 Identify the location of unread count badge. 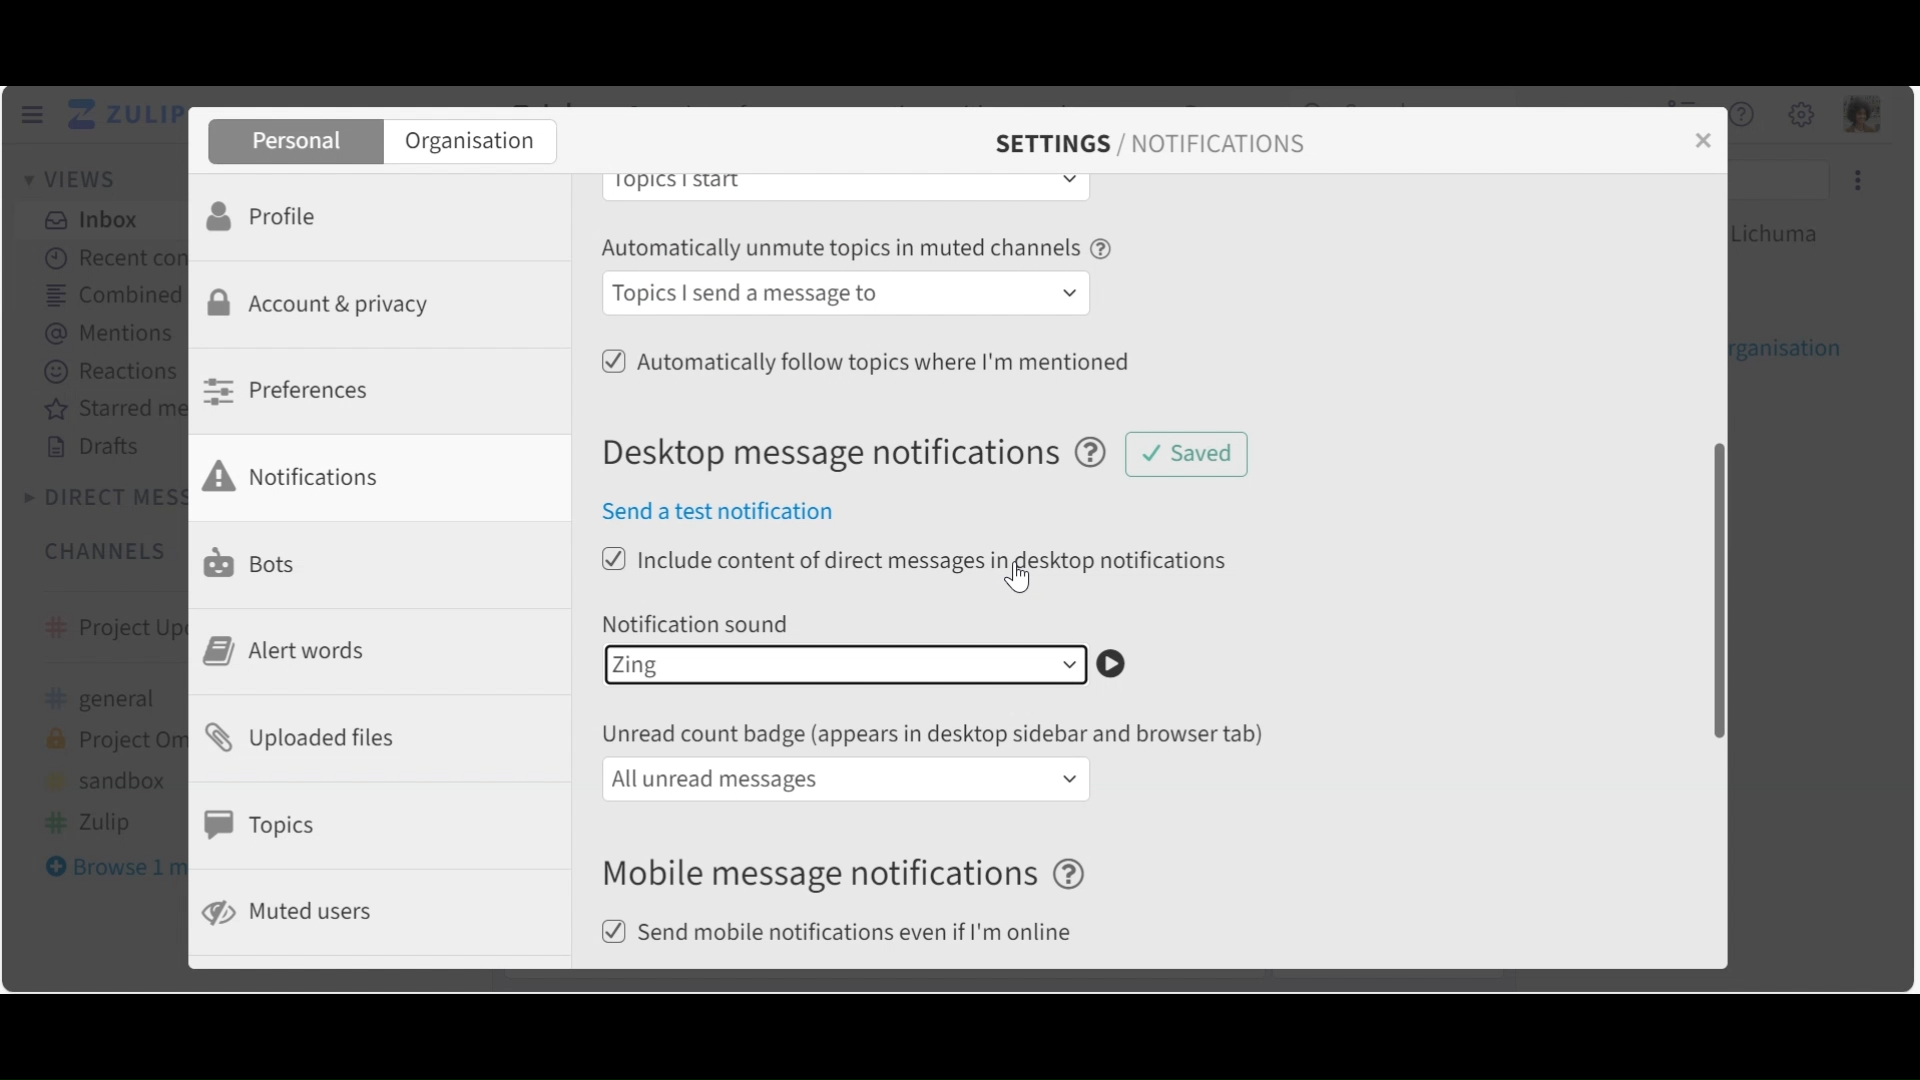
(940, 734).